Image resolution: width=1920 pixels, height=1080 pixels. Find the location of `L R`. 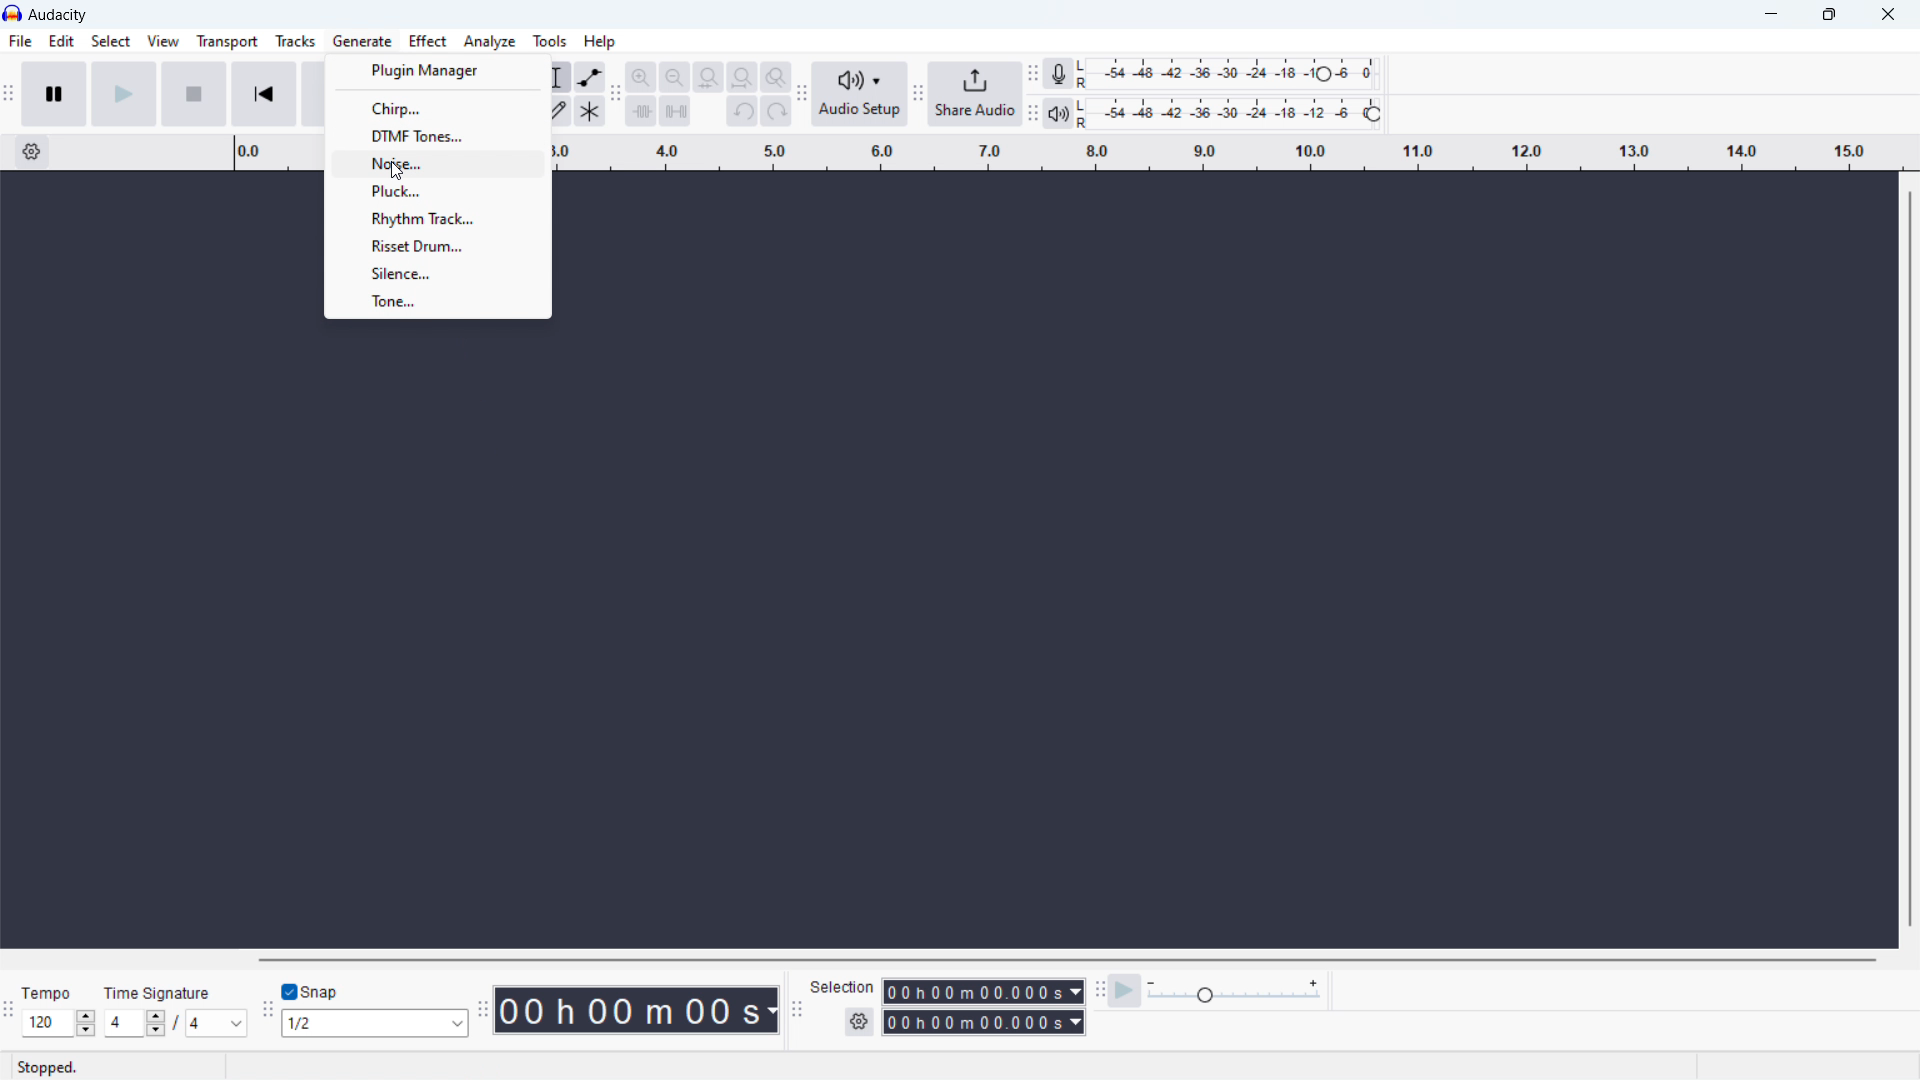

L R is located at coordinates (1084, 93).